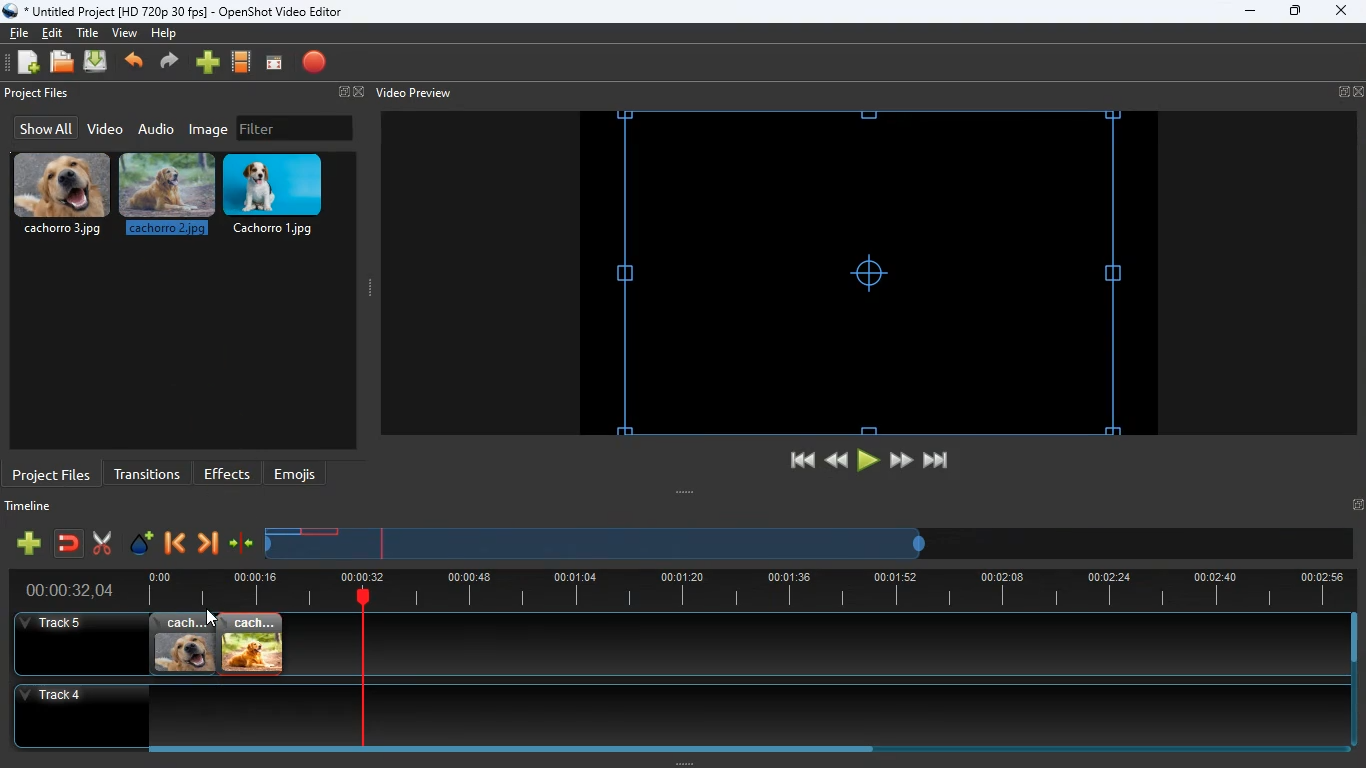  What do you see at coordinates (61, 590) in the screenshot?
I see `time` at bounding box center [61, 590].